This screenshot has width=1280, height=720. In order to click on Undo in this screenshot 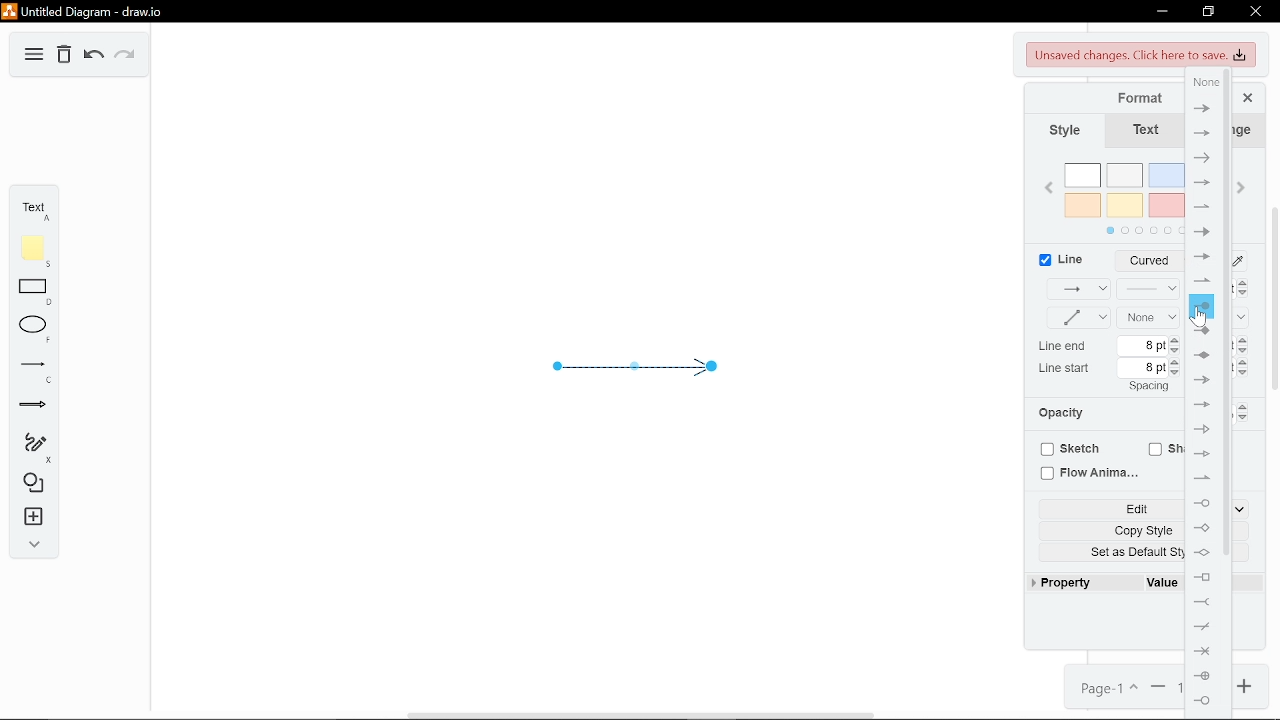, I will do `click(93, 55)`.